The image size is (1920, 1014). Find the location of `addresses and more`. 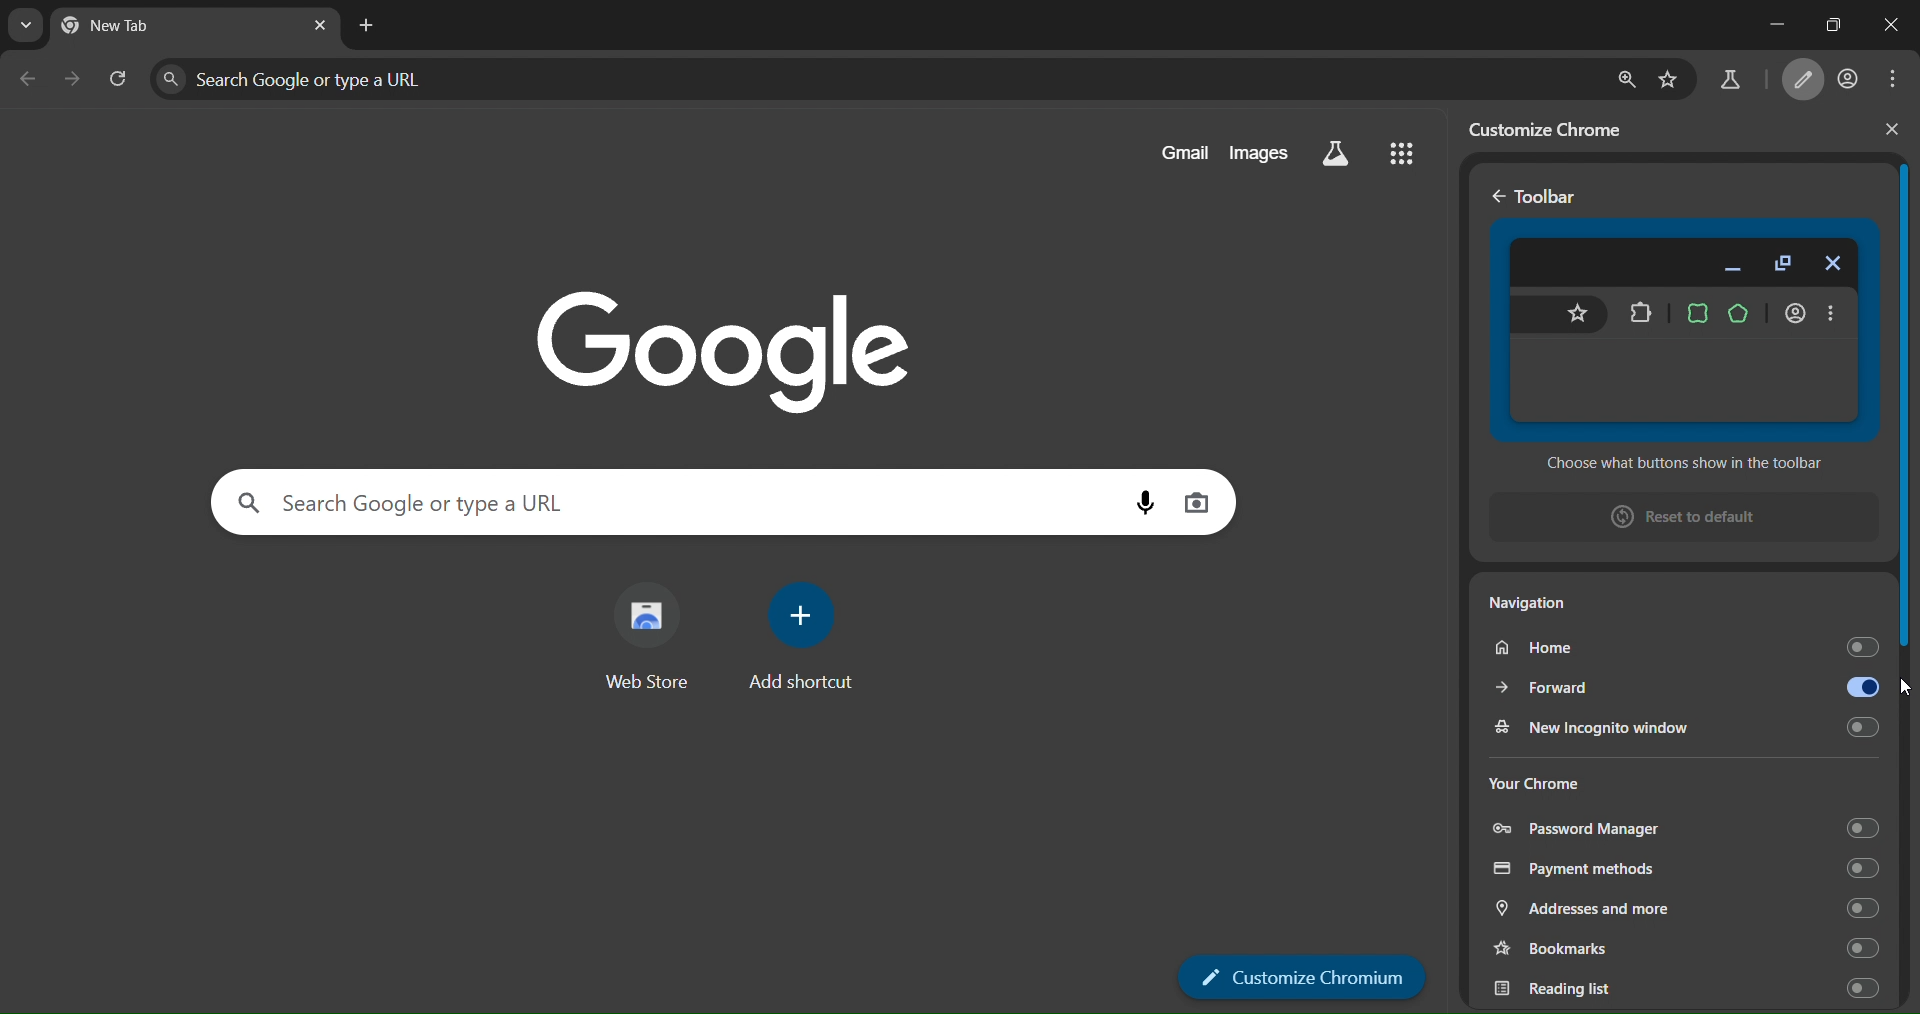

addresses and more is located at coordinates (1686, 908).